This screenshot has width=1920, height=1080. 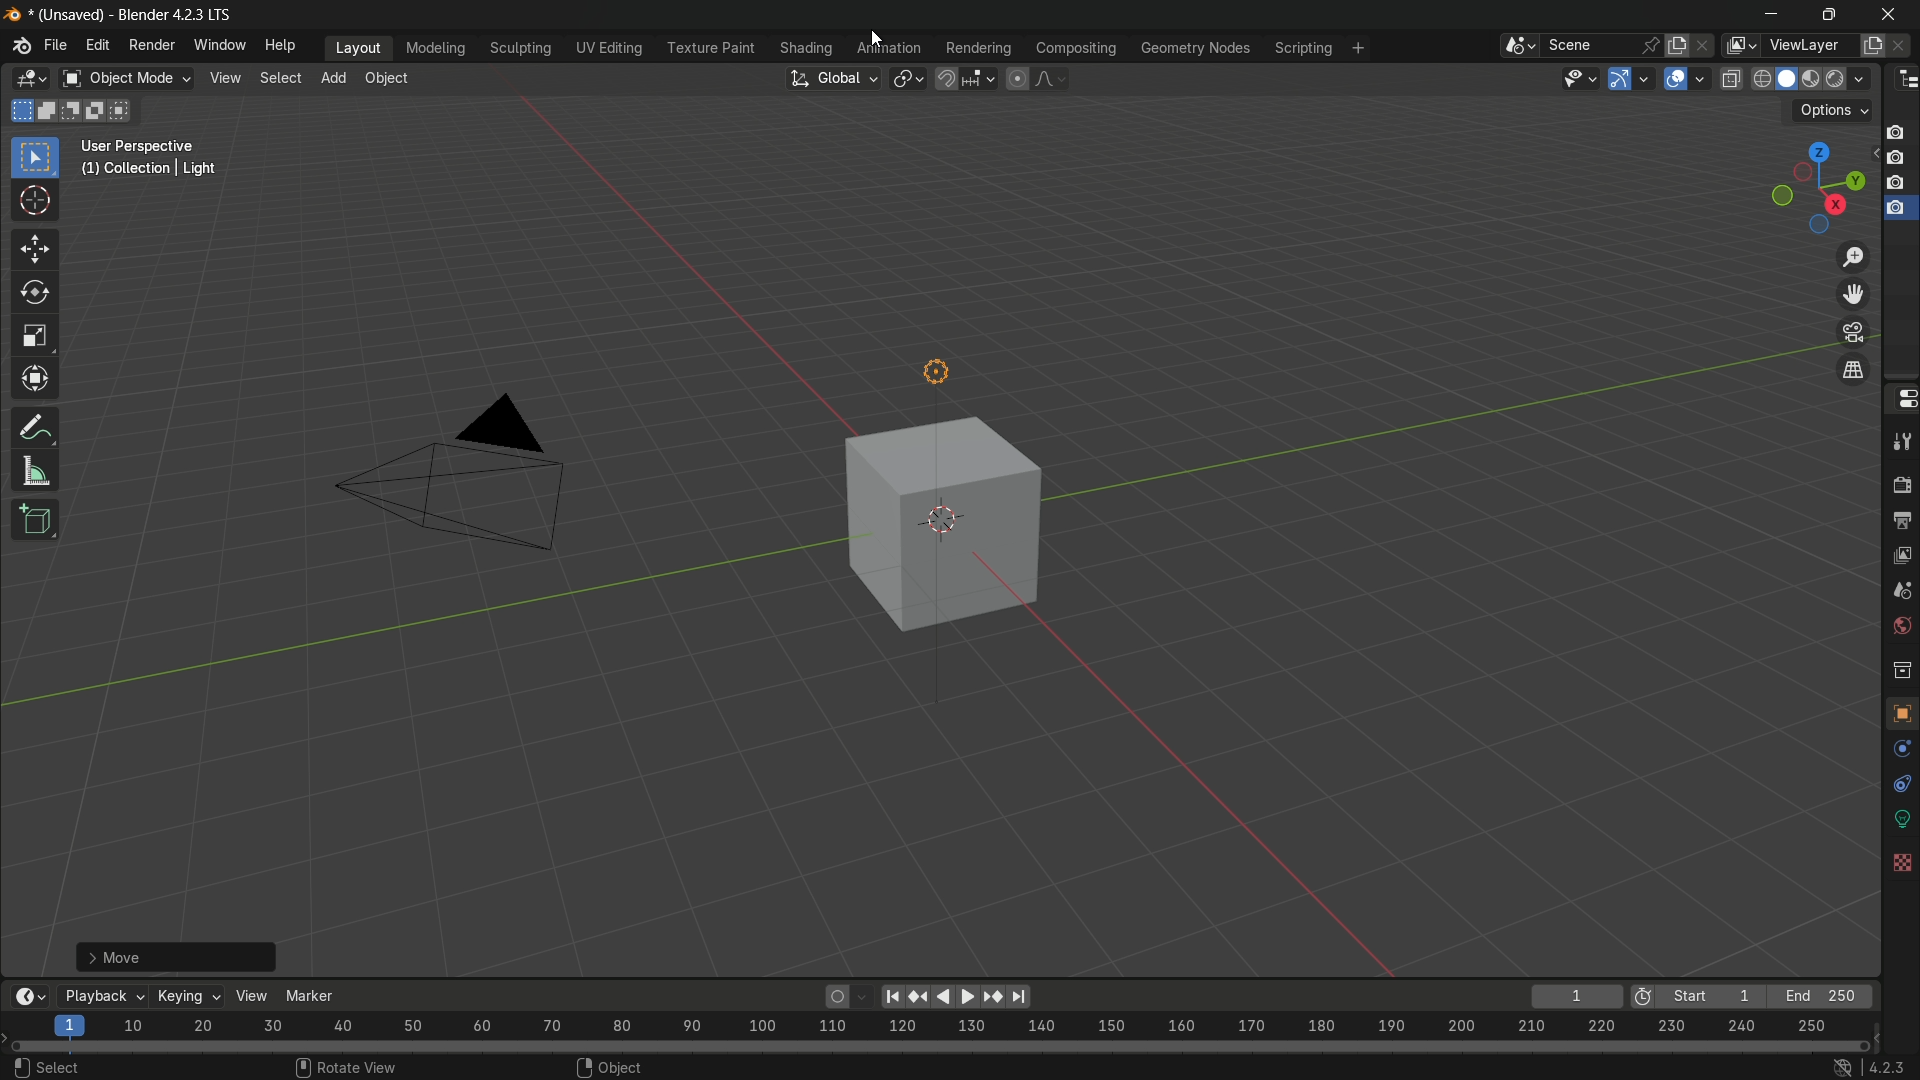 What do you see at coordinates (1902, 628) in the screenshot?
I see `world` at bounding box center [1902, 628].